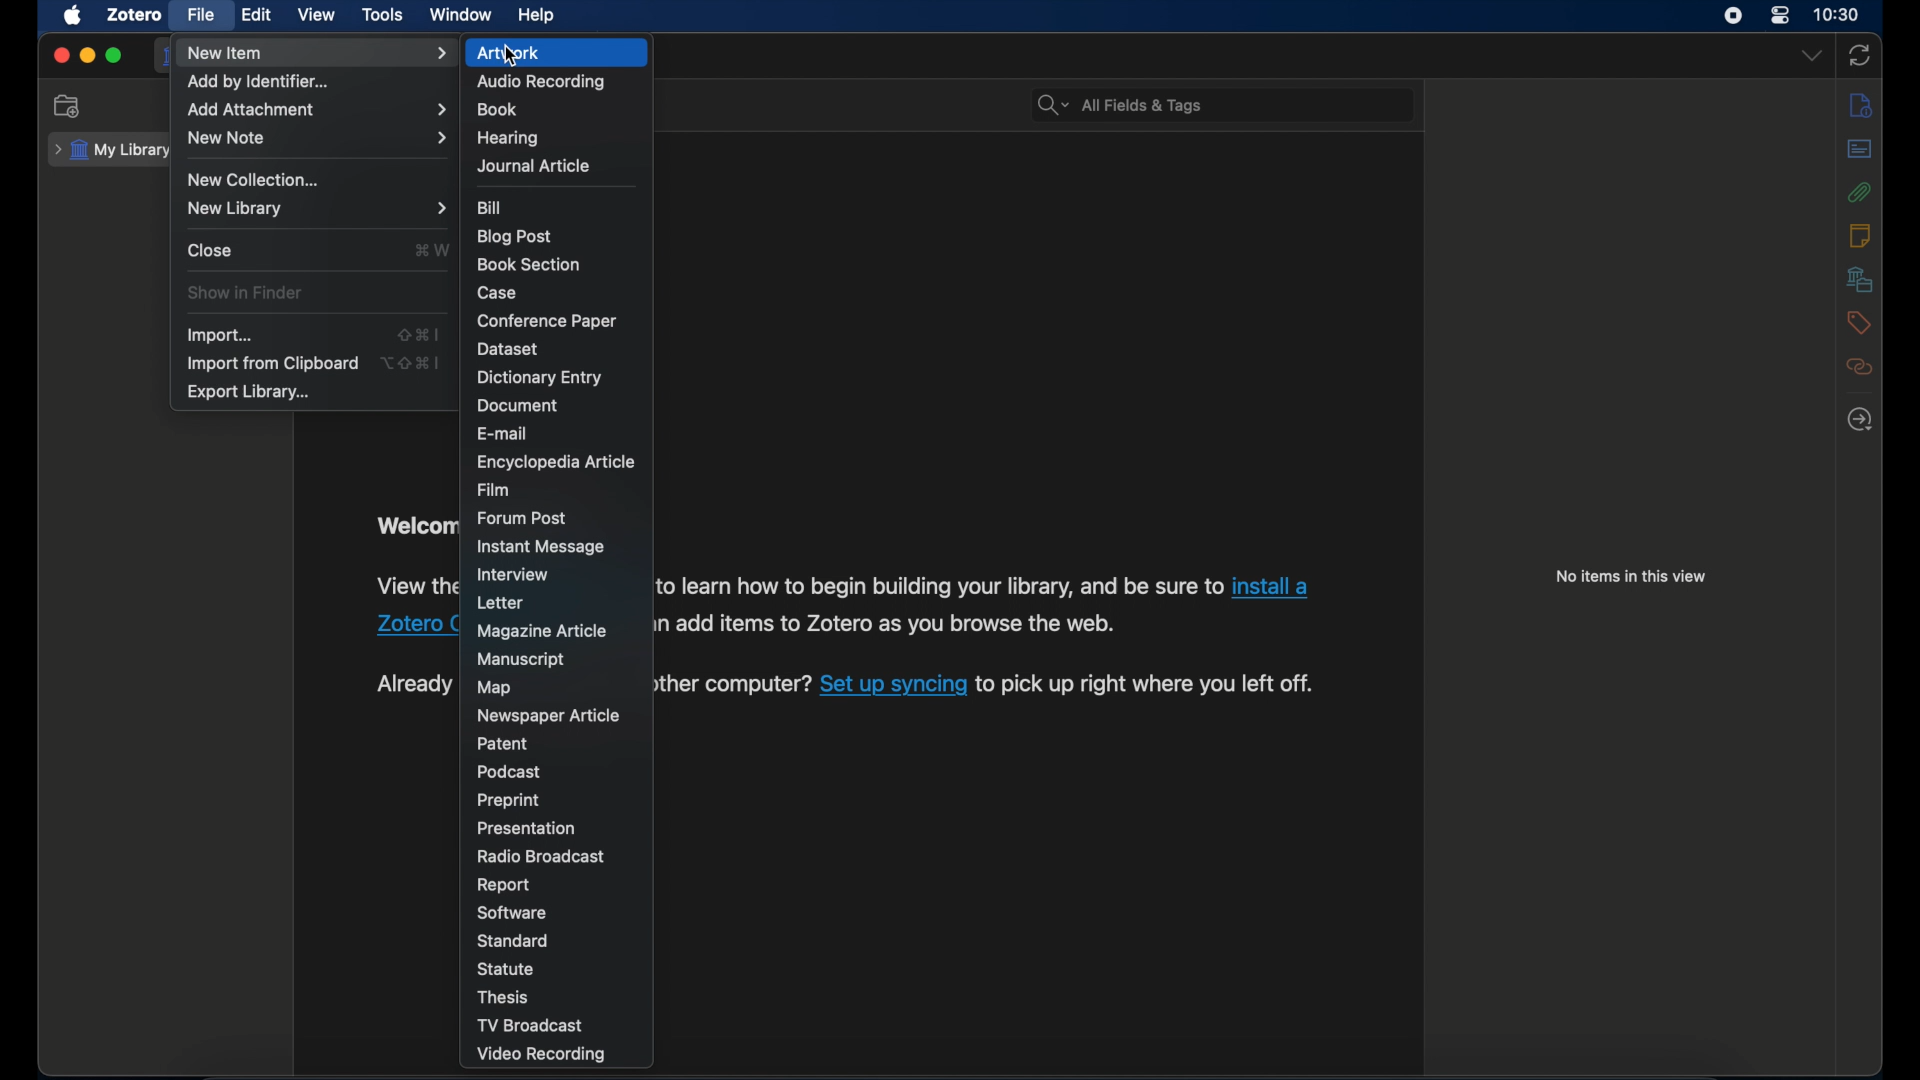 The width and height of the screenshot is (1920, 1080). Describe the element at coordinates (894, 686) in the screenshot. I see `set up` at that location.